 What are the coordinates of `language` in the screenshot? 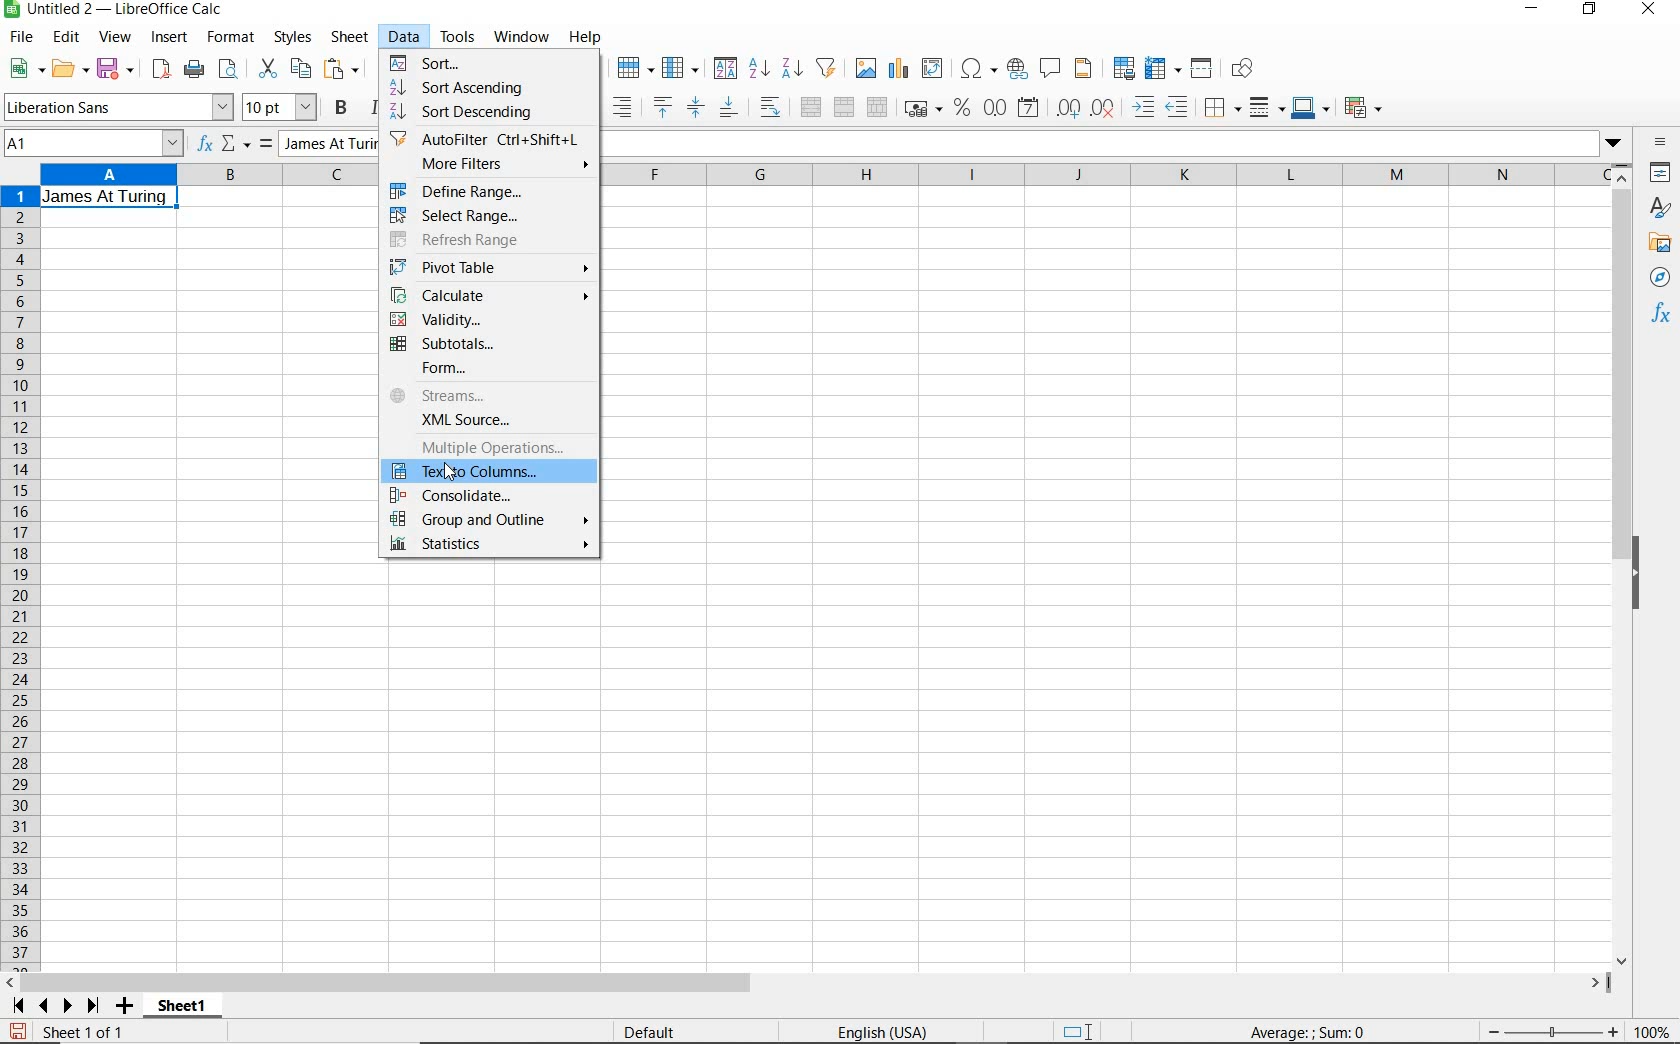 It's located at (882, 1031).